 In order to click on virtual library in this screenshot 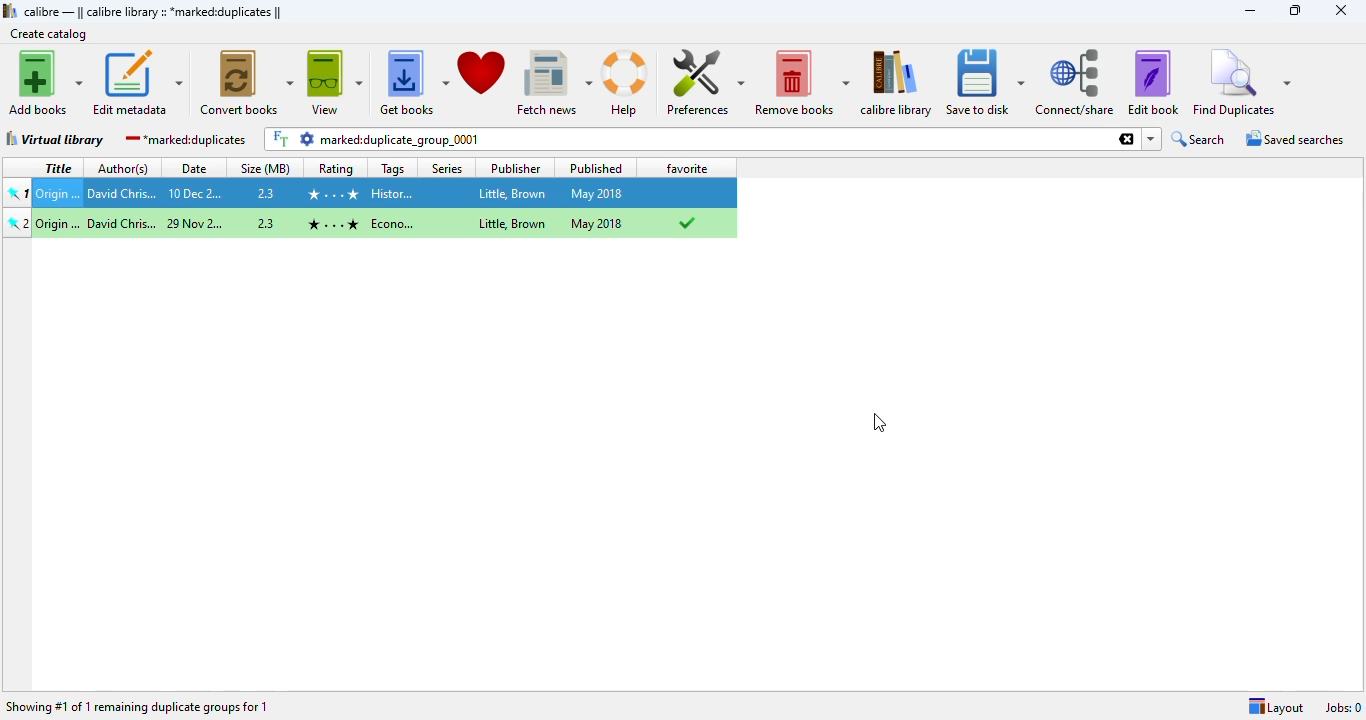, I will do `click(49, 138)`.